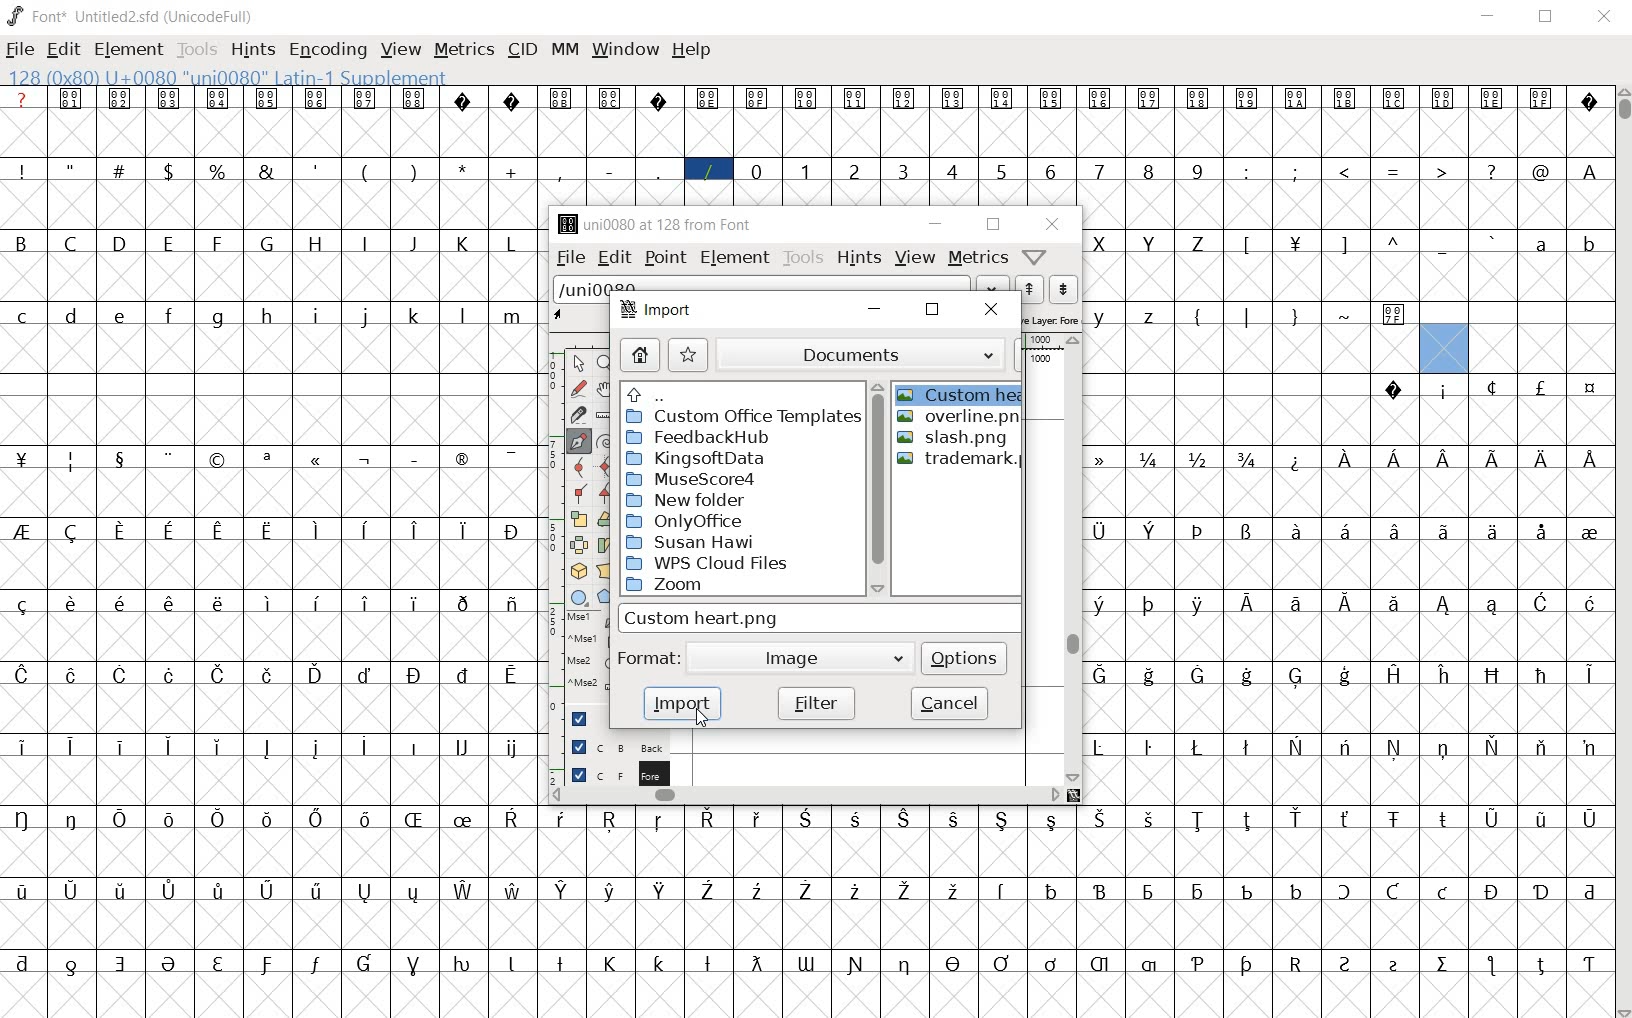  Describe the element at coordinates (1490, 15) in the screenshot. I see `MINIMIZE` at that location.